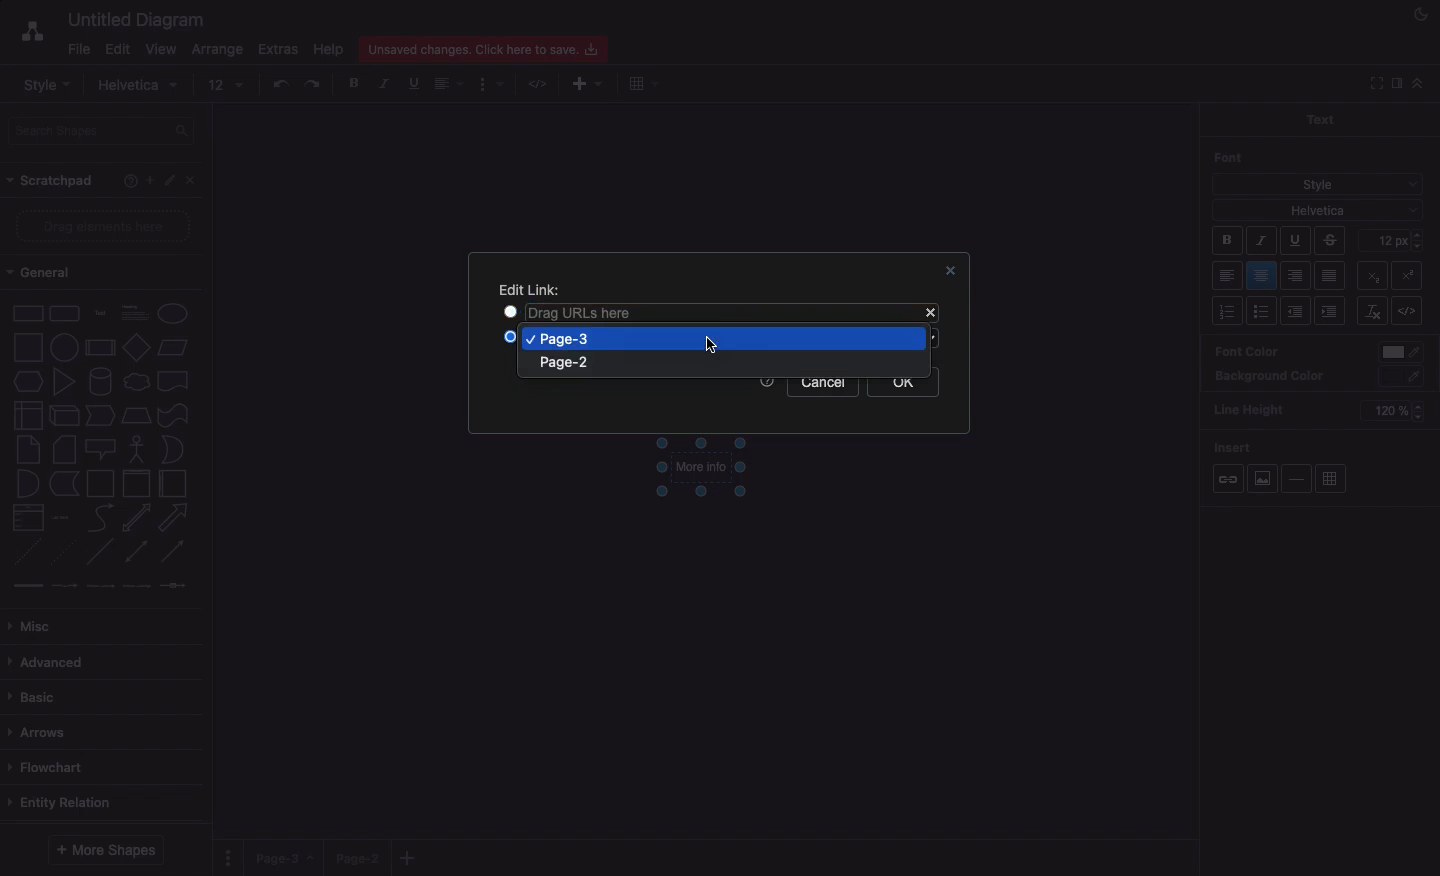  What do you see at coordinates (35, 698) in the screenshot?
I see `Basic` at bounding box center [35, 698].